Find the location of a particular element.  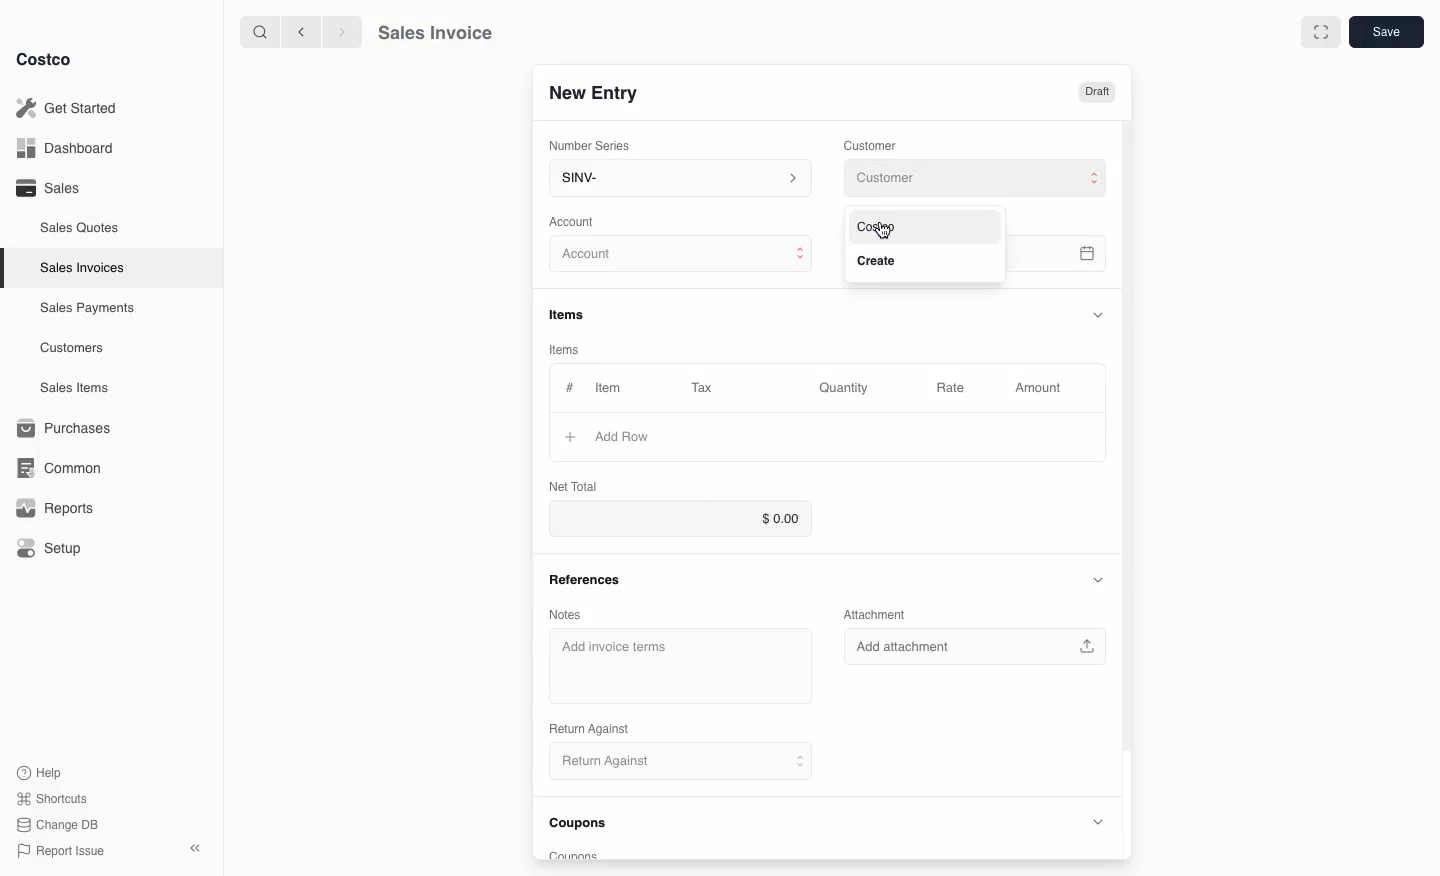

Hide is located at coordinates (1096, 580).